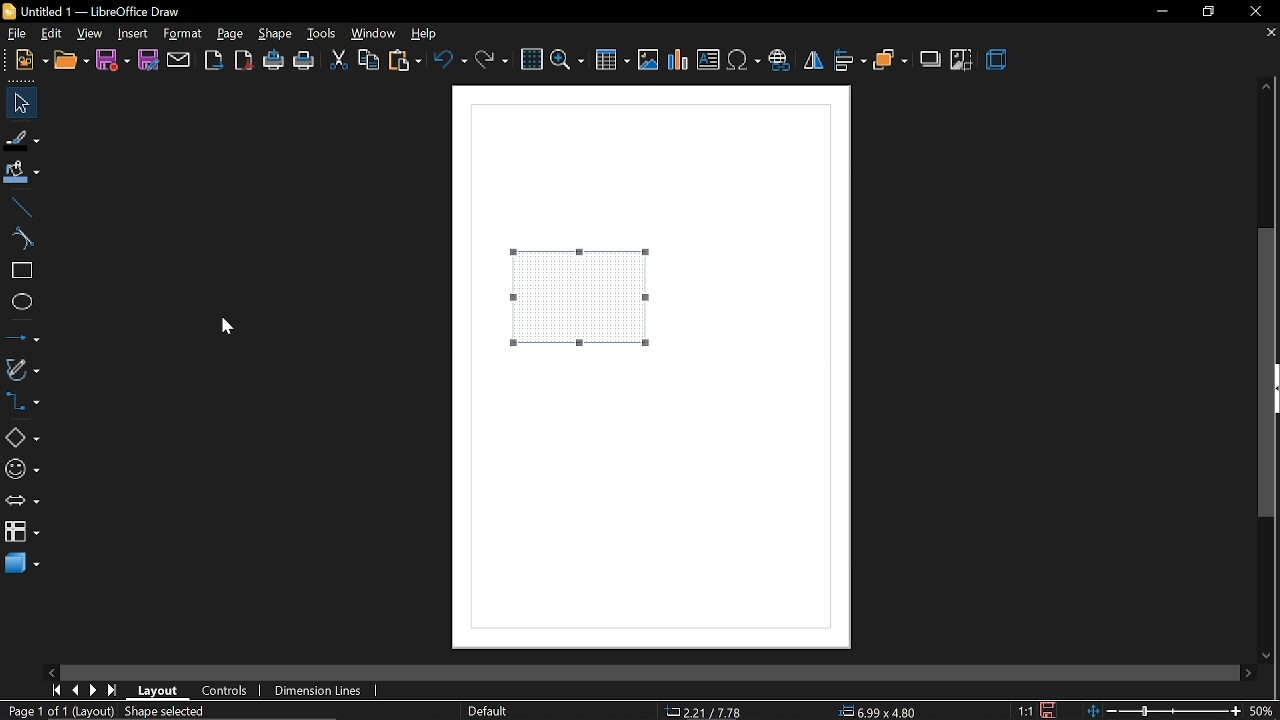 The height and width of the screenshot is (720, 1280). Describe the element at coordinates (112, 689) in the screenshot. I see `go to last page` at that location.